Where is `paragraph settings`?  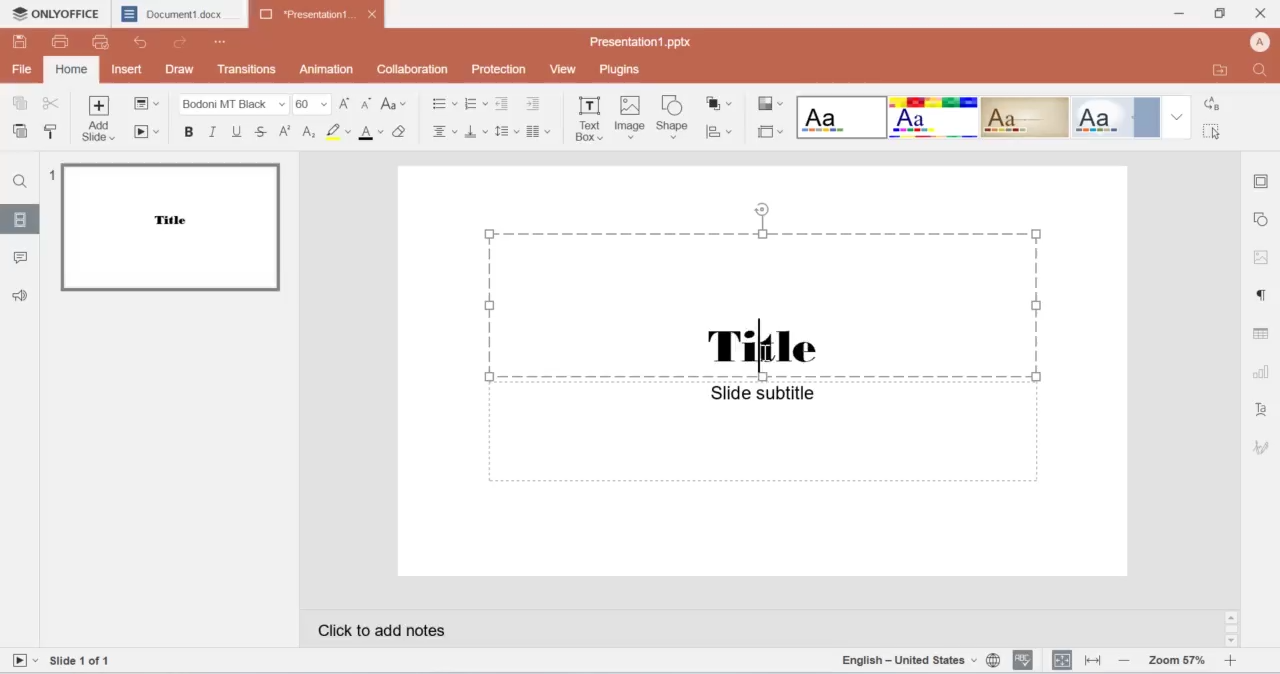
paragraph settings is located at coordinates (1259, 295).